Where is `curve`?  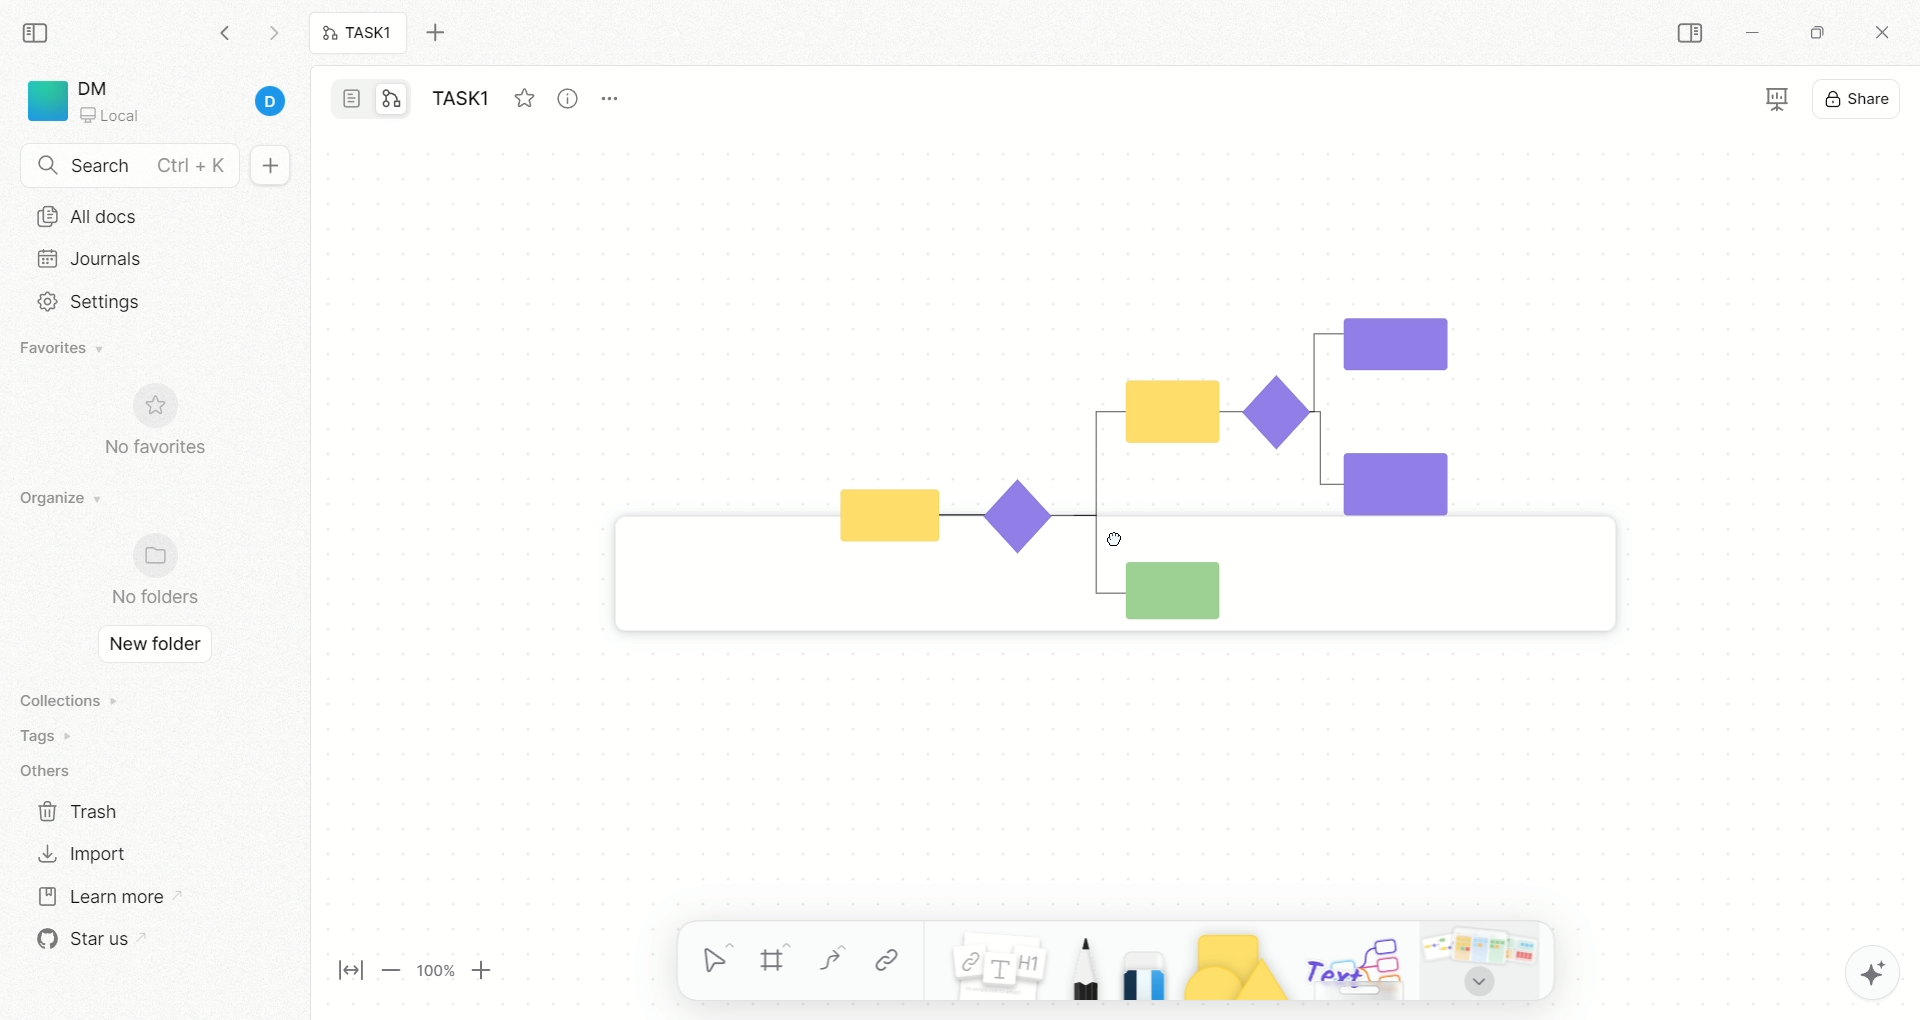 curve is located at coordinates (830, 963).